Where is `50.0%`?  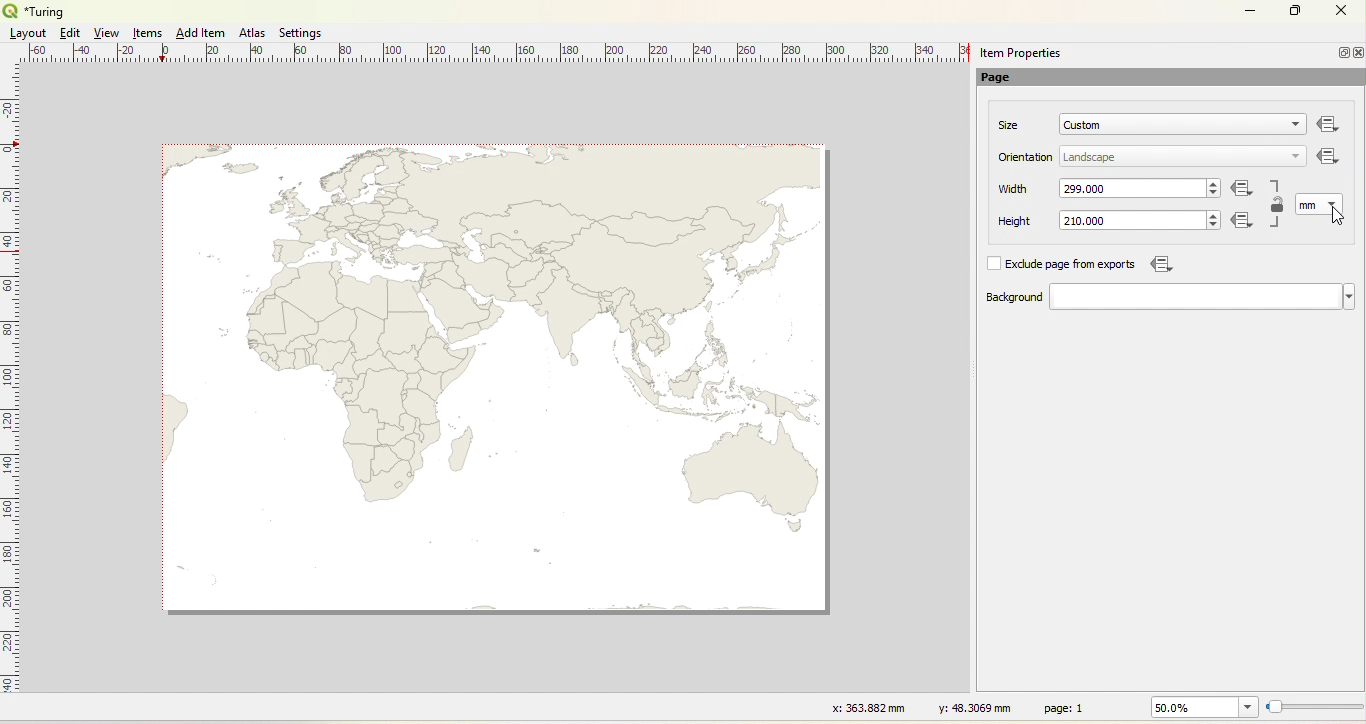 50.0% is located at coordinates (1201, 707).